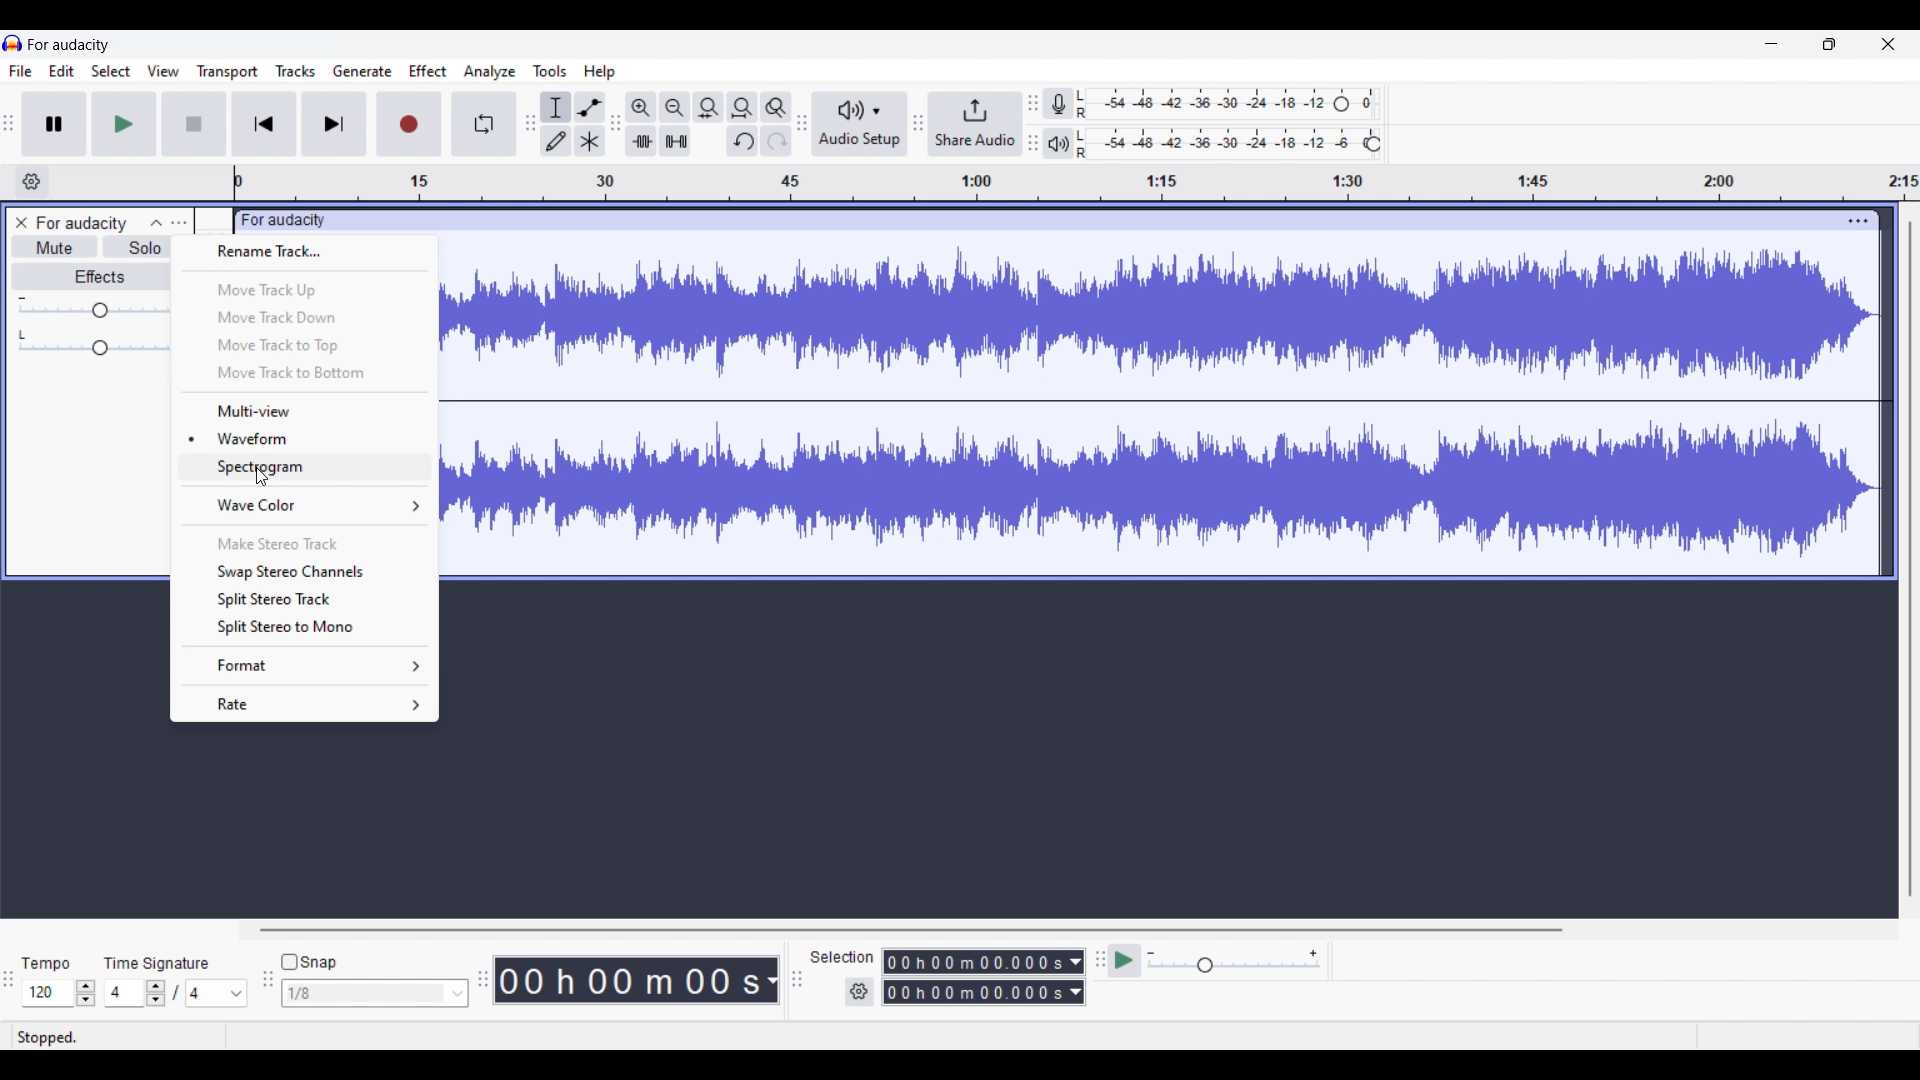 This screenshot has height=1080, width=1920. Describe the element at coordinates (375, 993) in the screenshot. I see `Snap options` at that location.